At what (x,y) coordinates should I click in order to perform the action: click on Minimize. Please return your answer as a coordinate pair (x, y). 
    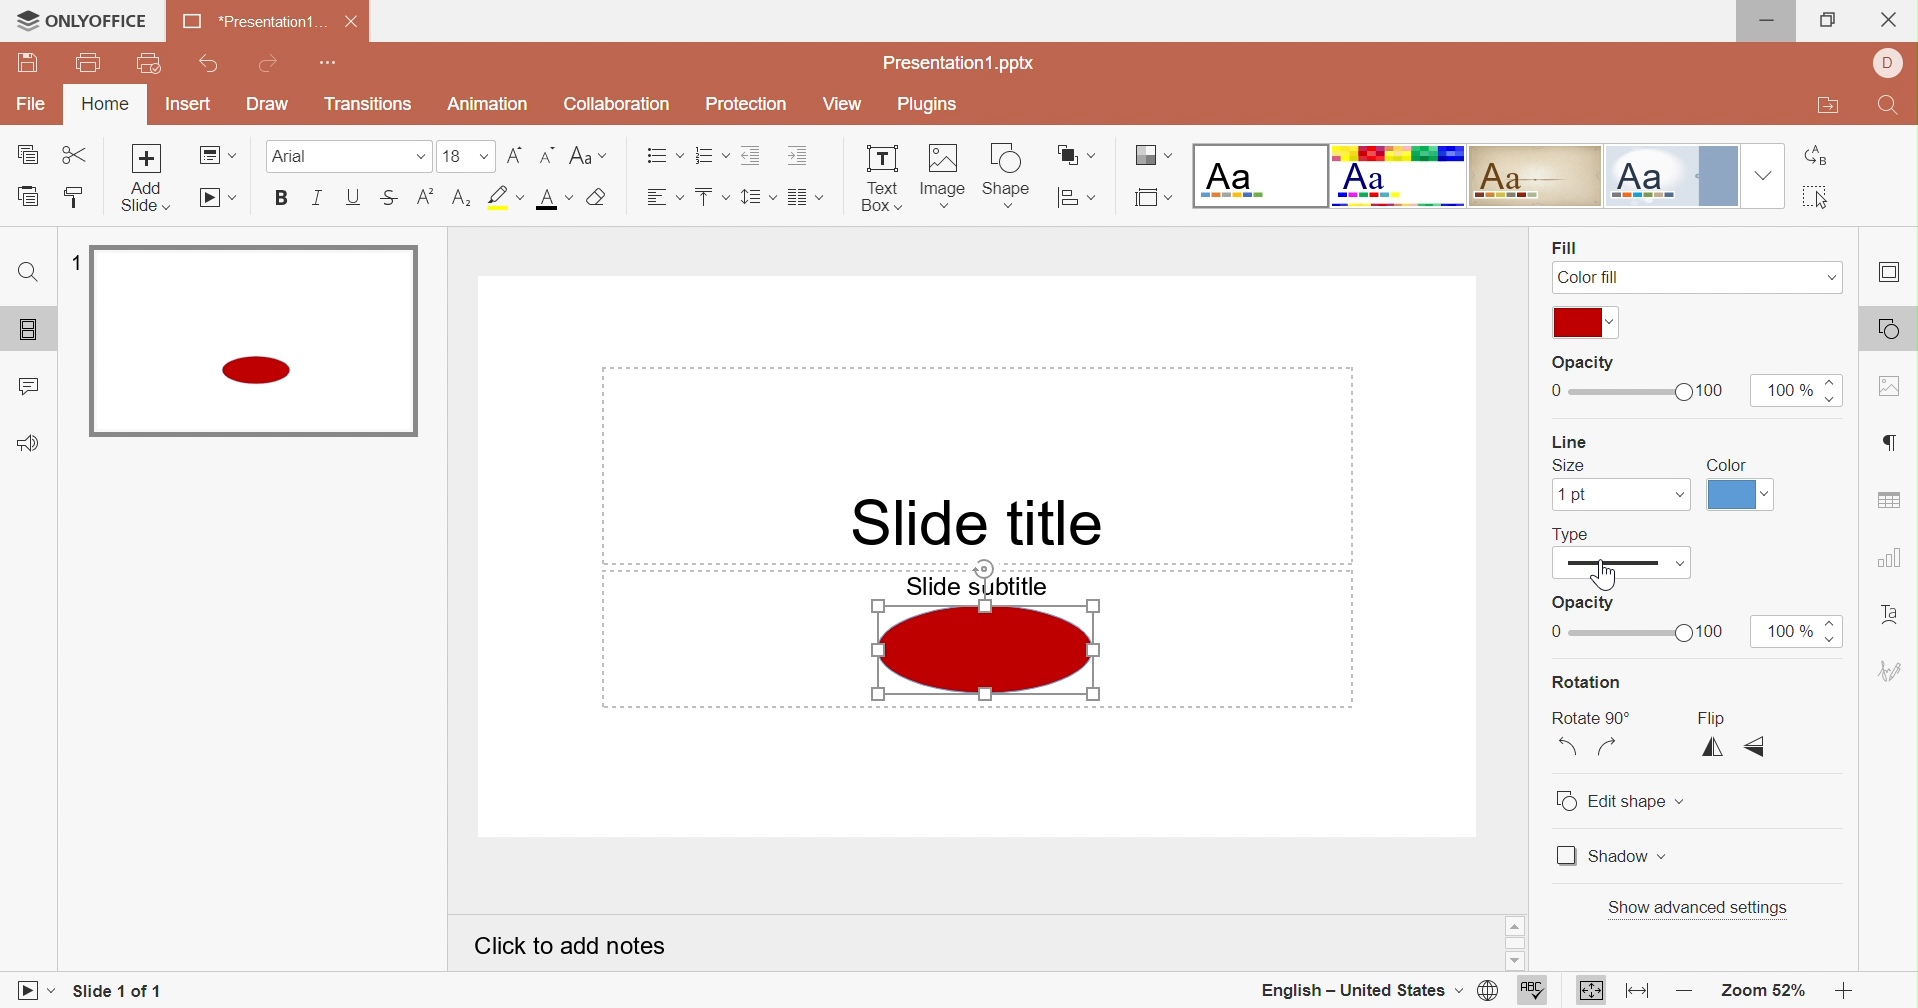
    Looking at the image, I should click on (1774, 21).